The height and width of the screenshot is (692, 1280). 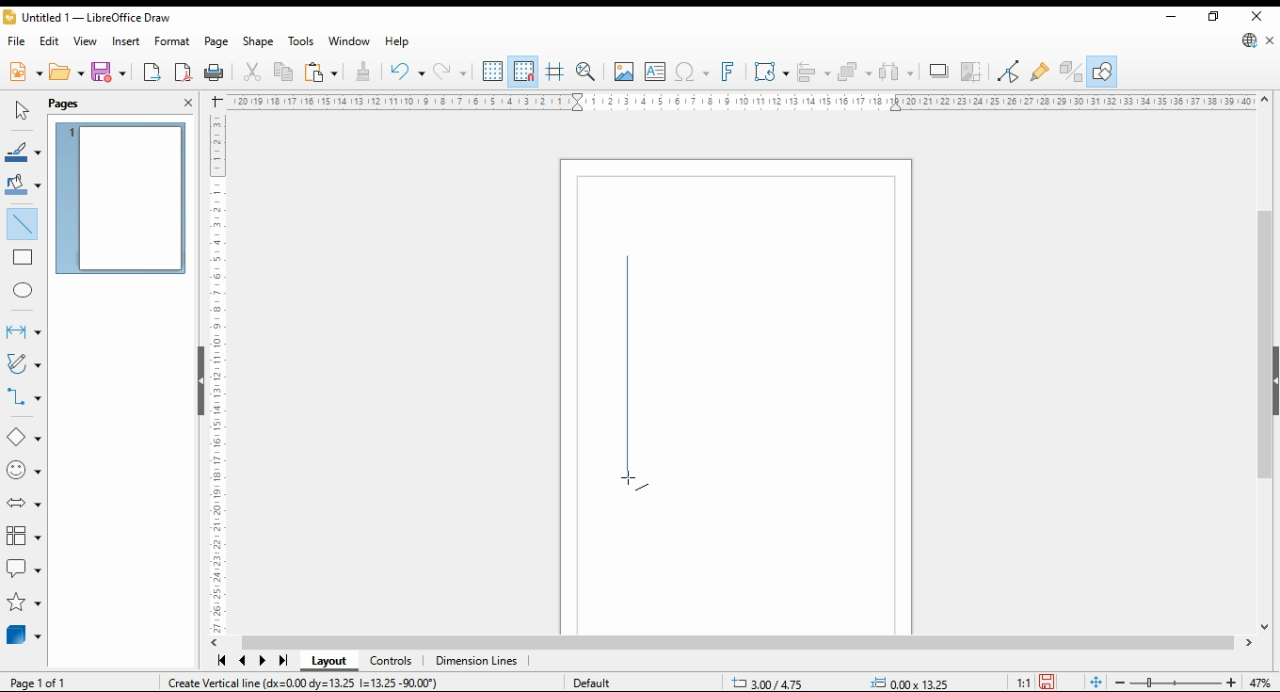 What do you see at coordinates (478, 662) in the screenshot?
I see `dimensions` at bounding box center [478, 662].